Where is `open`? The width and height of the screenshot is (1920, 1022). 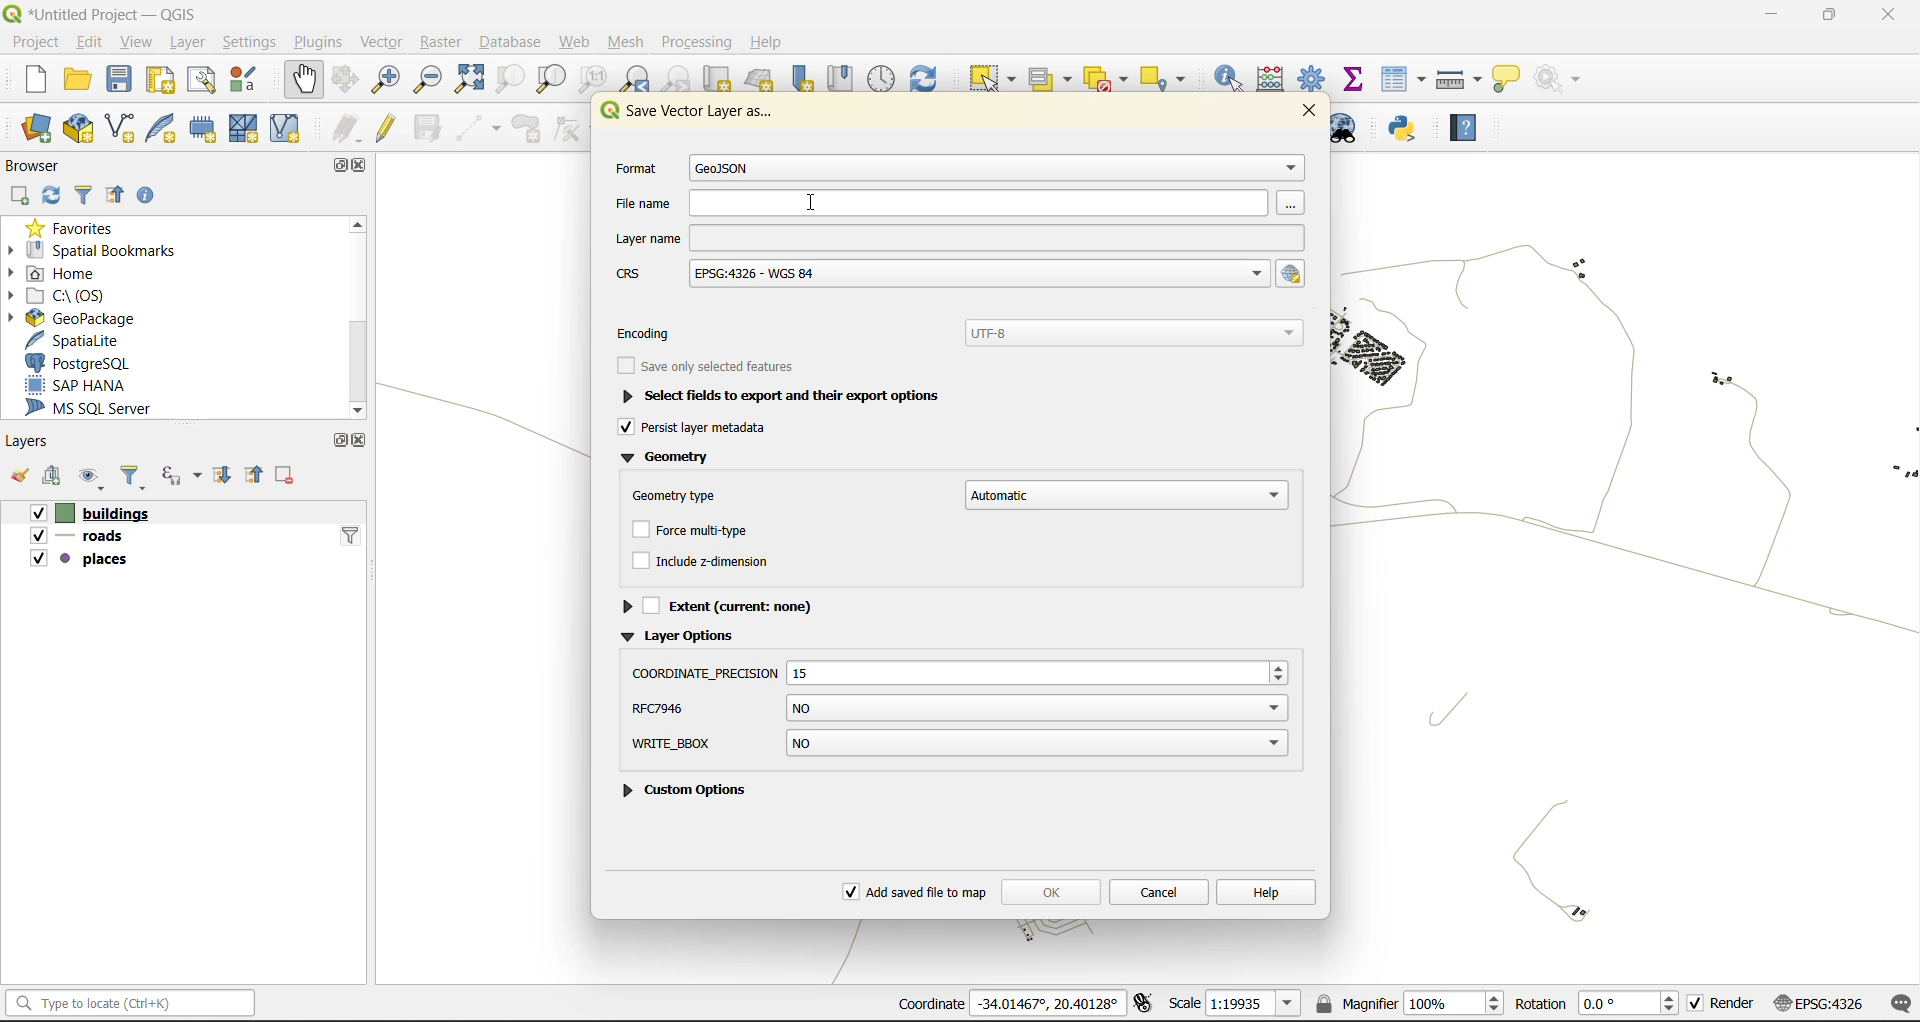
open is located at coordinates (74, 79).